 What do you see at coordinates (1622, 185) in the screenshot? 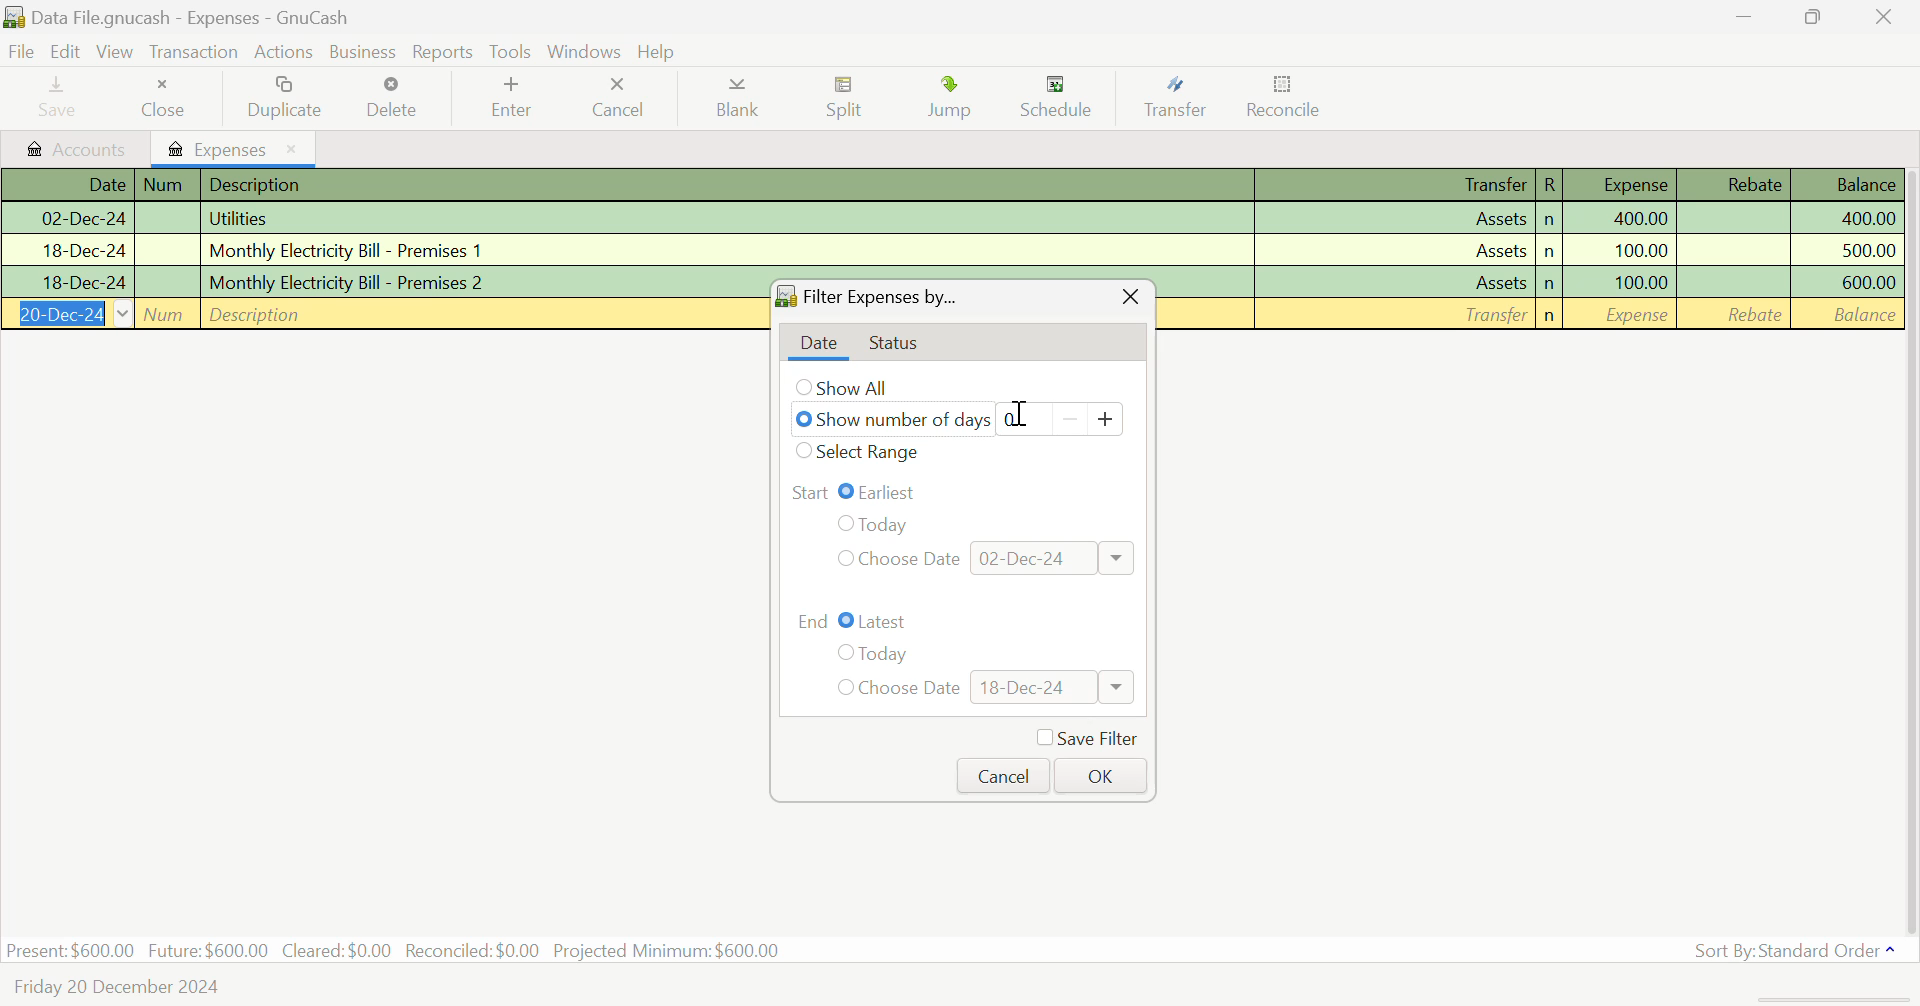
I see `Expense` at bounding box center [1622, 185].